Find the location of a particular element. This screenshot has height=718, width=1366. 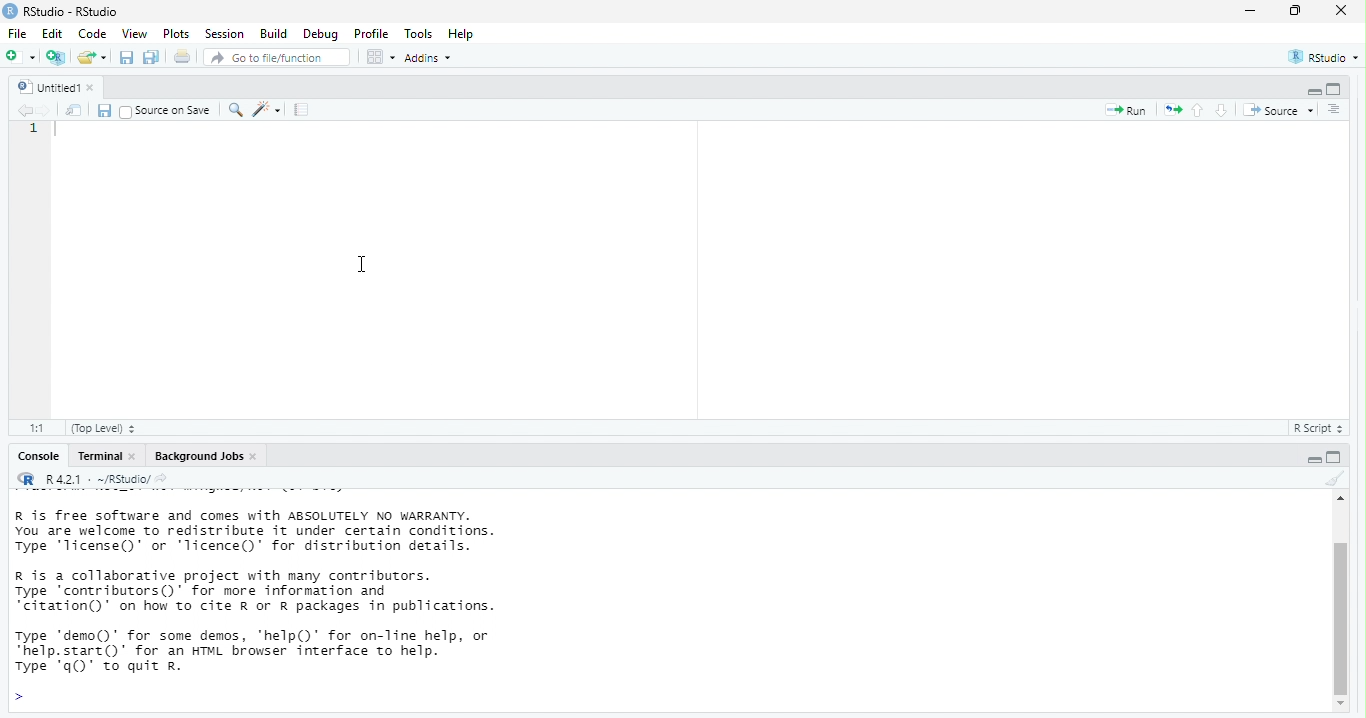

go forward to next source location is located at coordinates (46, 109).